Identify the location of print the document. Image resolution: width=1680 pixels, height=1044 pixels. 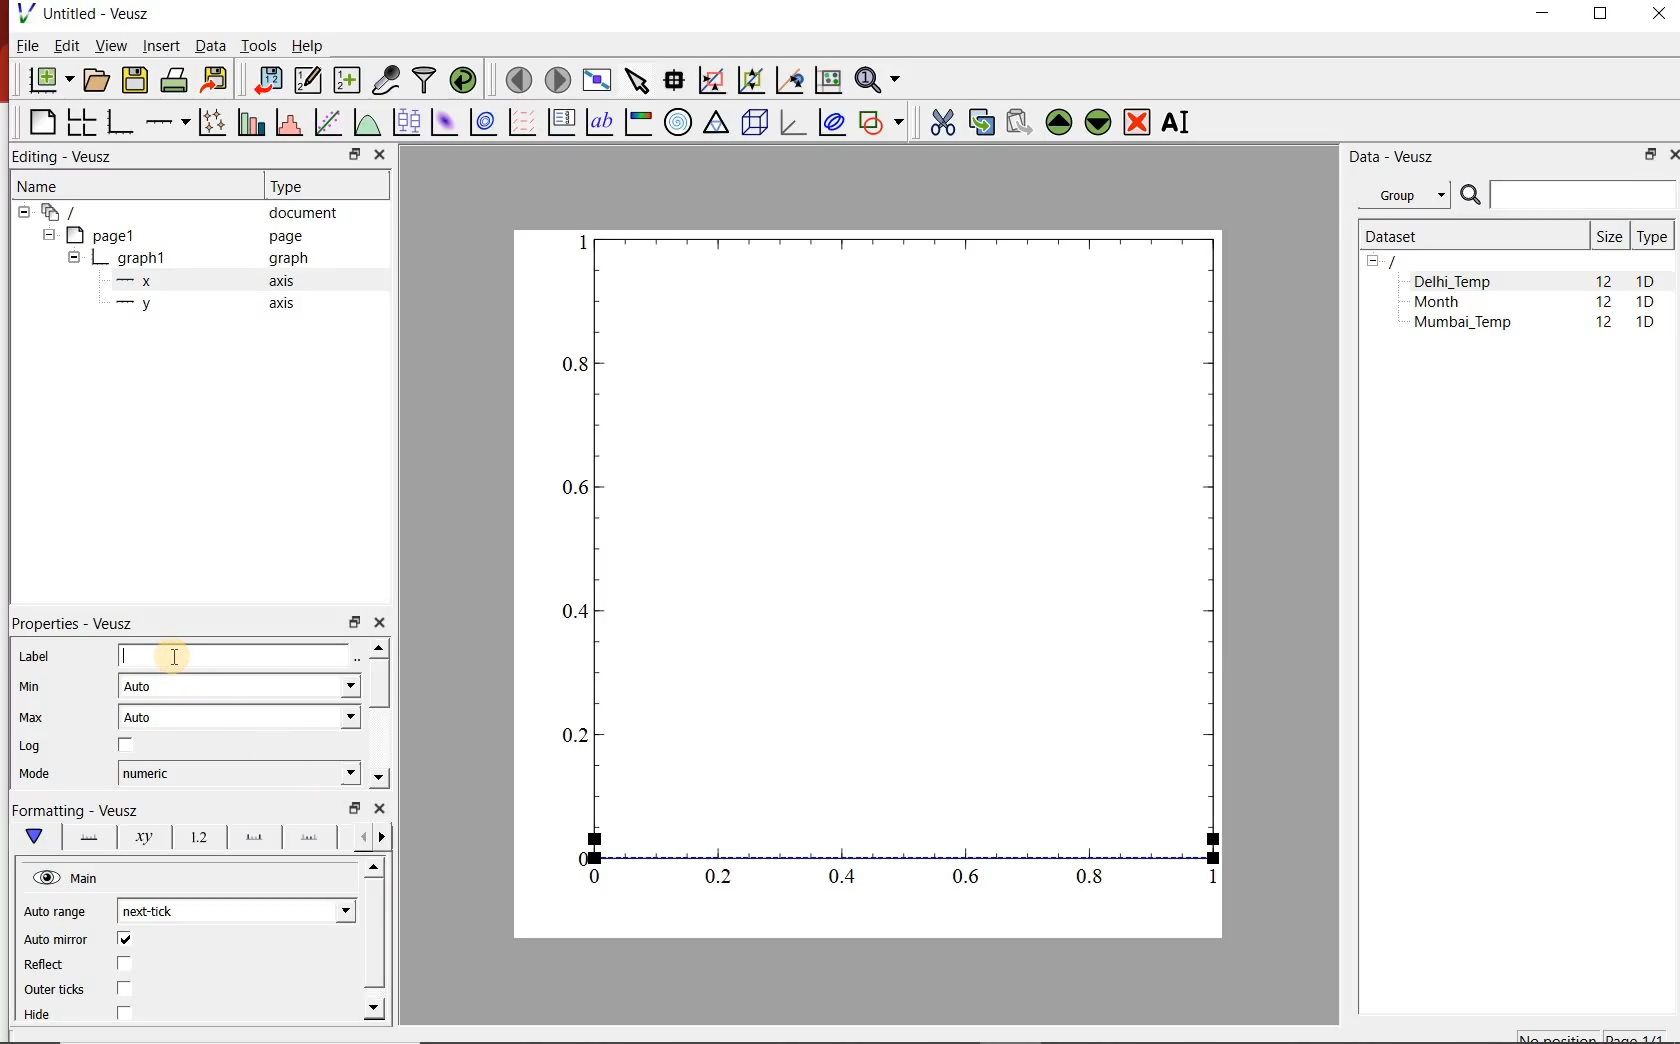
(174, 81).